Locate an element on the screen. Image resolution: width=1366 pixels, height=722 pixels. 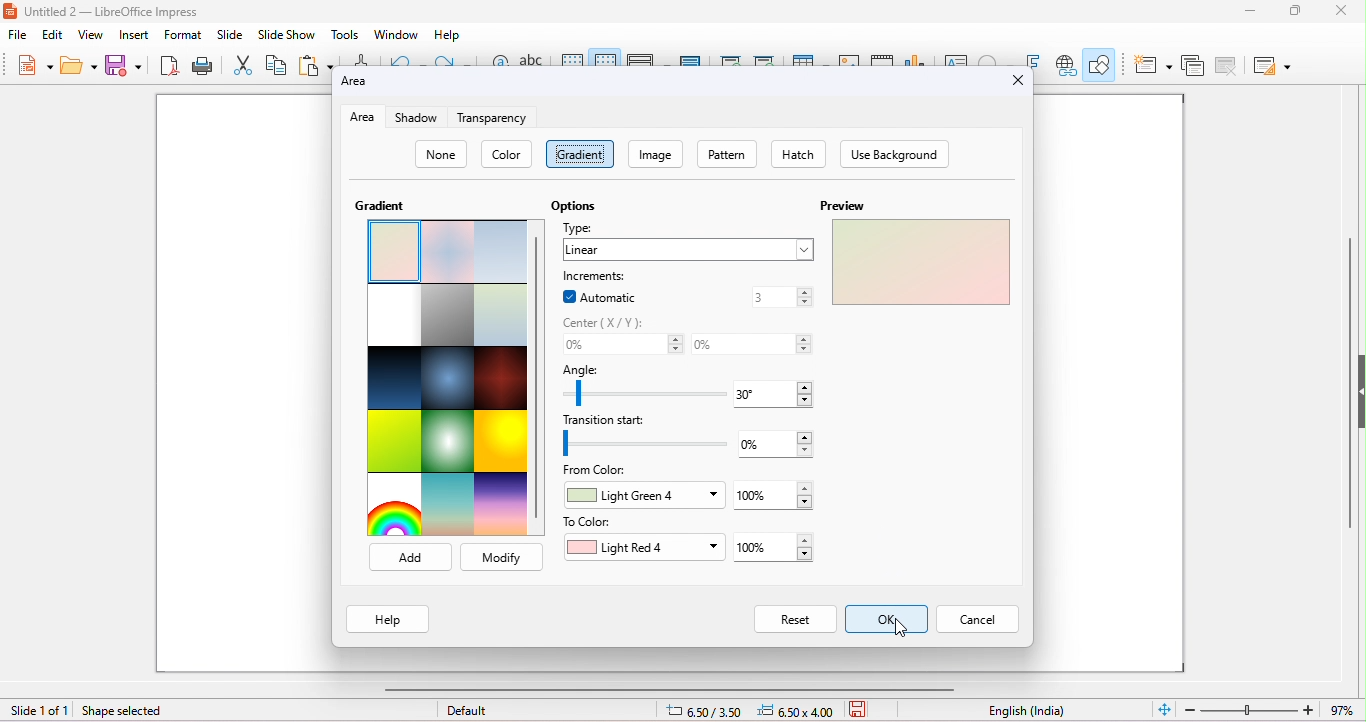
transition start is located at coordinates (647, 444).